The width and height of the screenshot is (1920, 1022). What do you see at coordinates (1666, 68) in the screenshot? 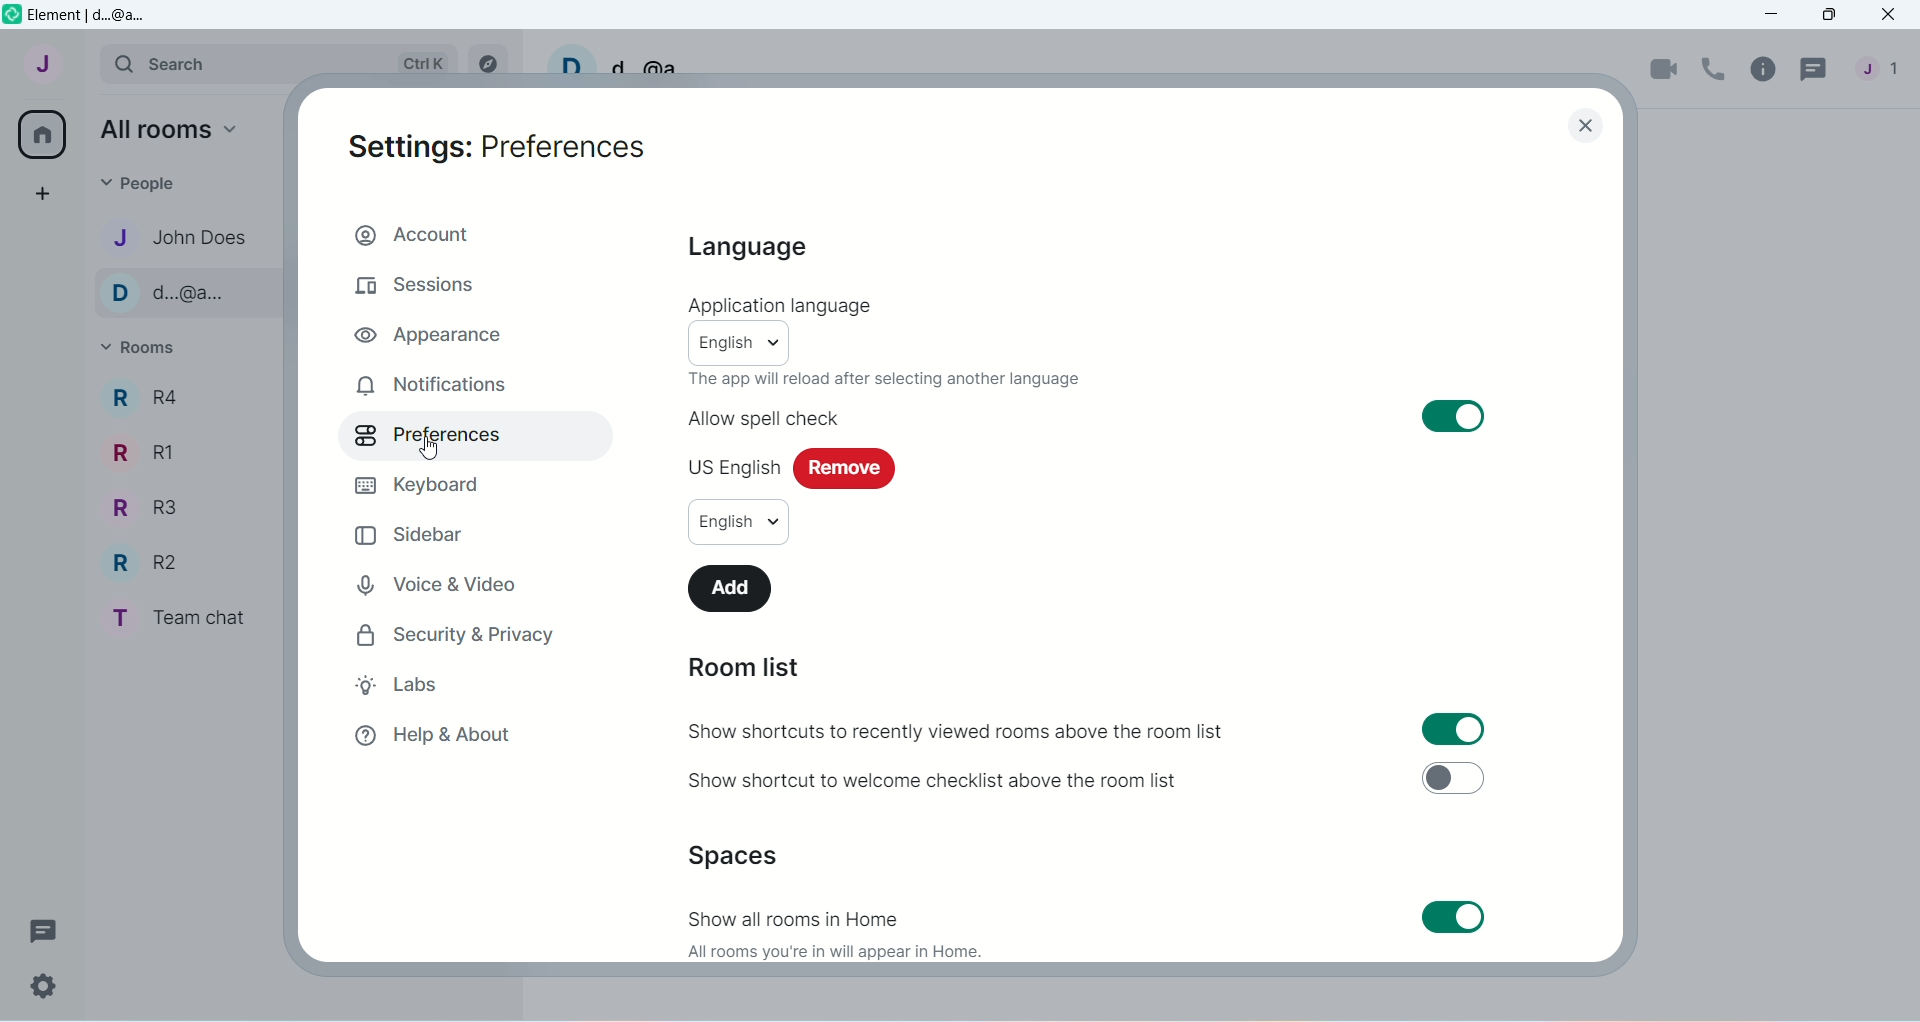
I see `Video call` at bounding box center [1666, 68].